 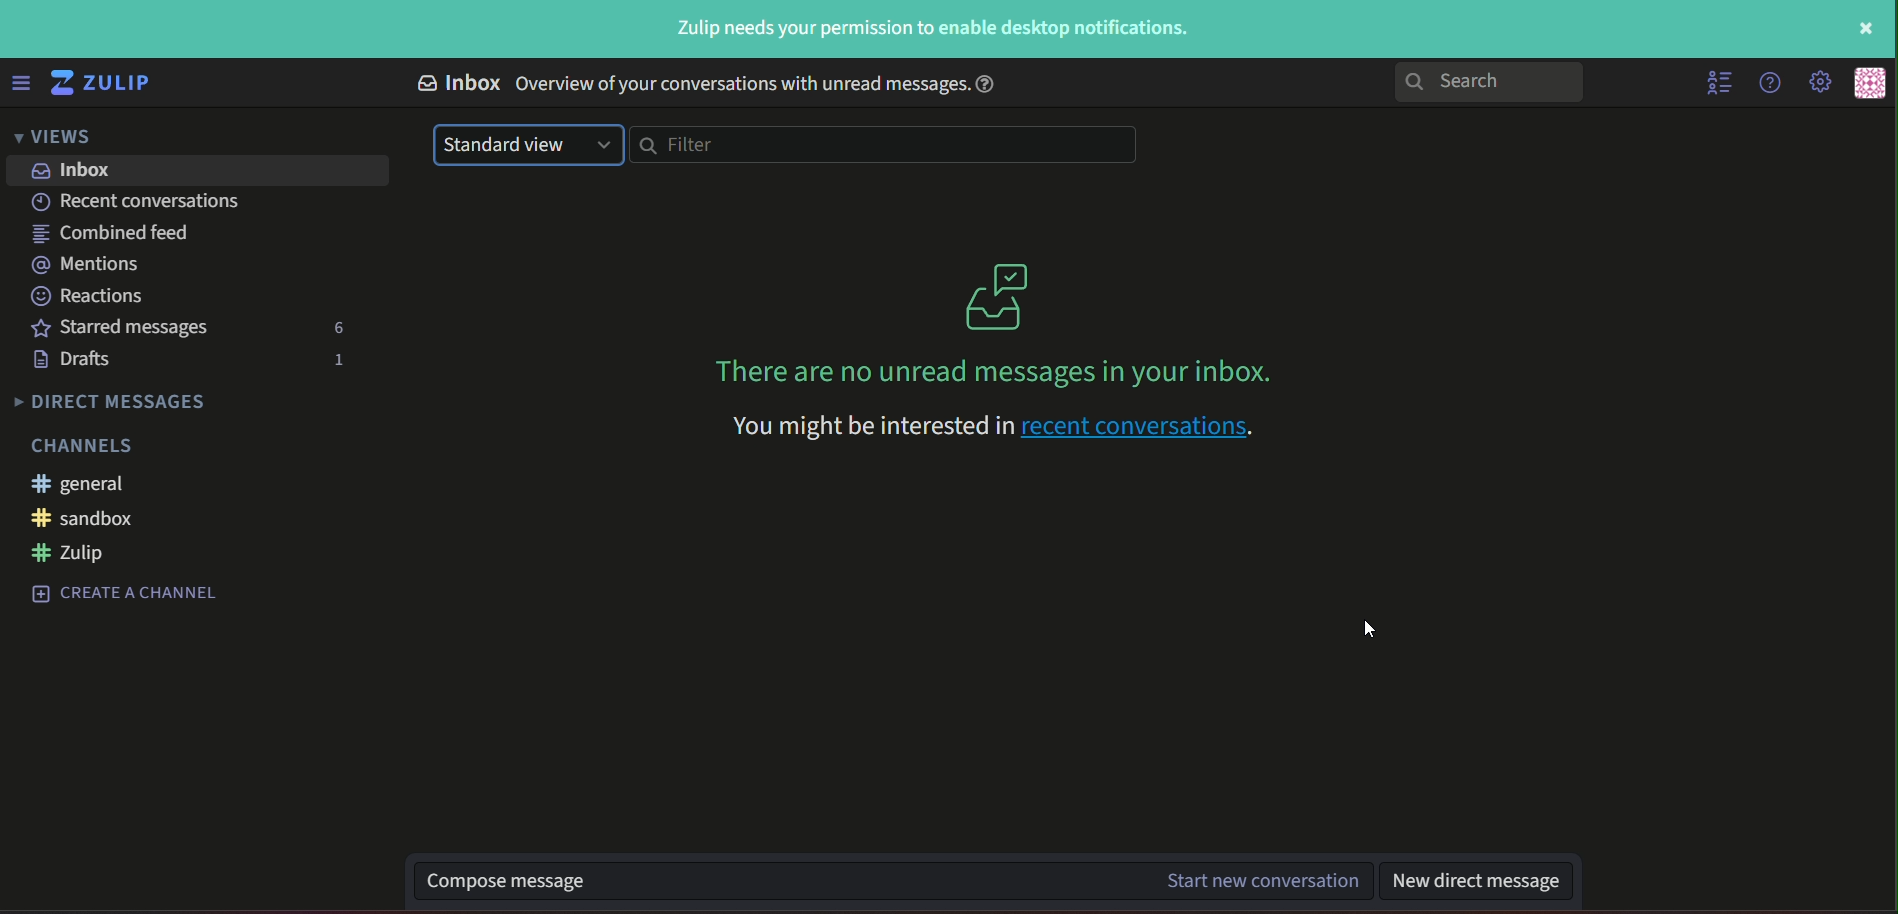 What do you see at coordinates (125, 84) in the screenshot?
I see `title and logo` at bounding box center [125, 84].